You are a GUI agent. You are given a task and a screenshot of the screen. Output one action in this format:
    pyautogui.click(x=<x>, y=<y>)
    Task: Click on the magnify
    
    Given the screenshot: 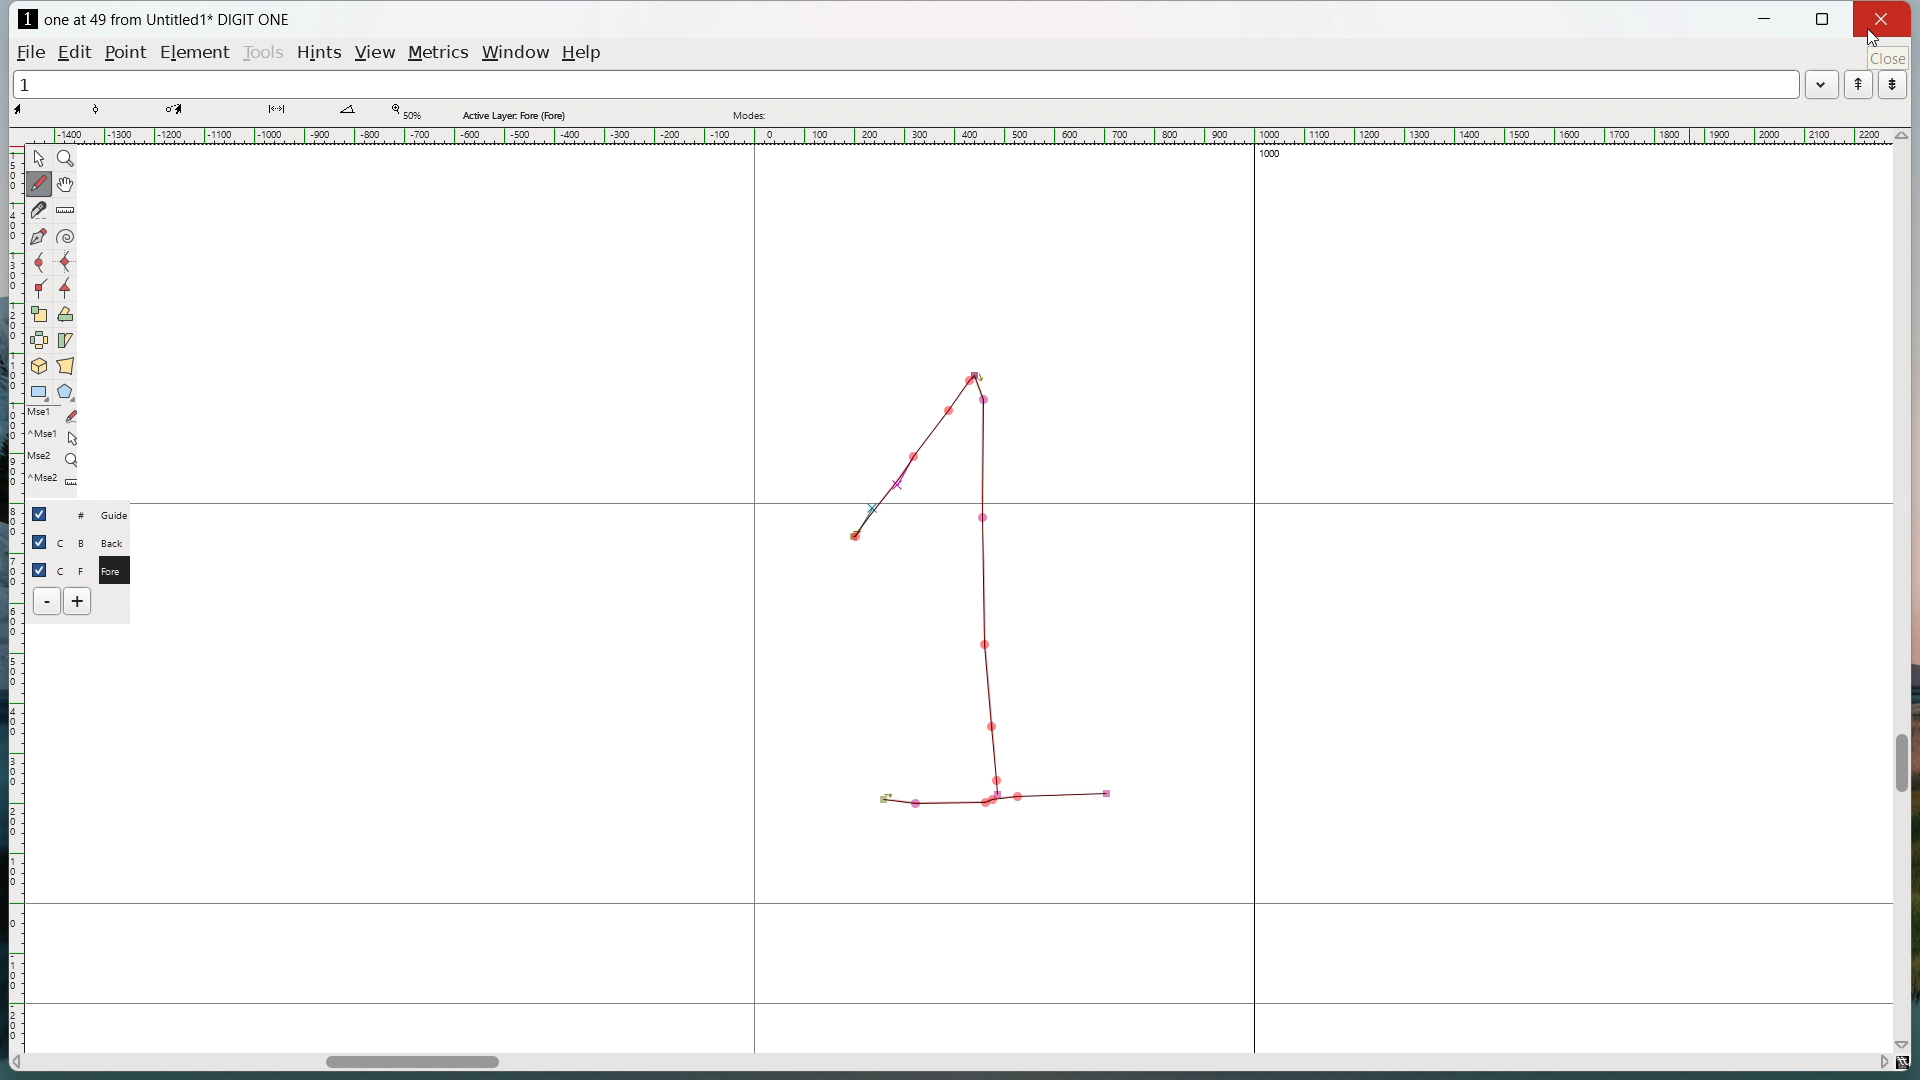 What is the action you would take?
    pyautogui.click(x=66, y=158)
    